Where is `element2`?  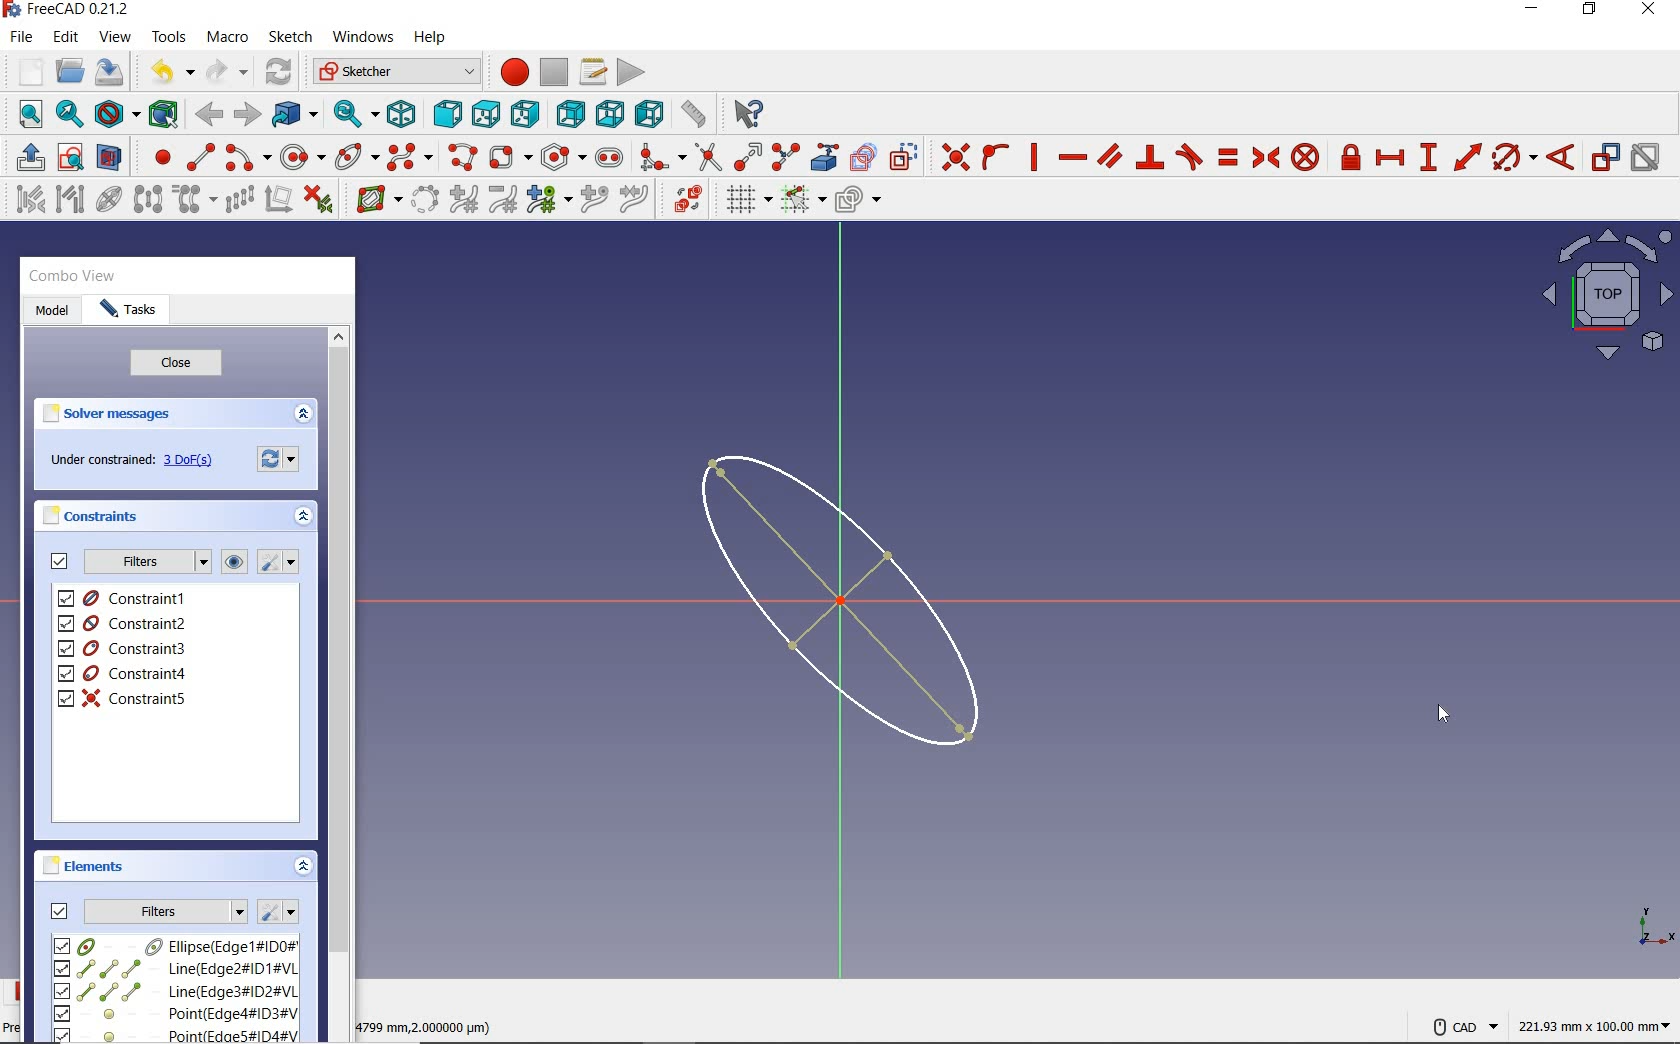 element2 is located at coordinates (175, 968).